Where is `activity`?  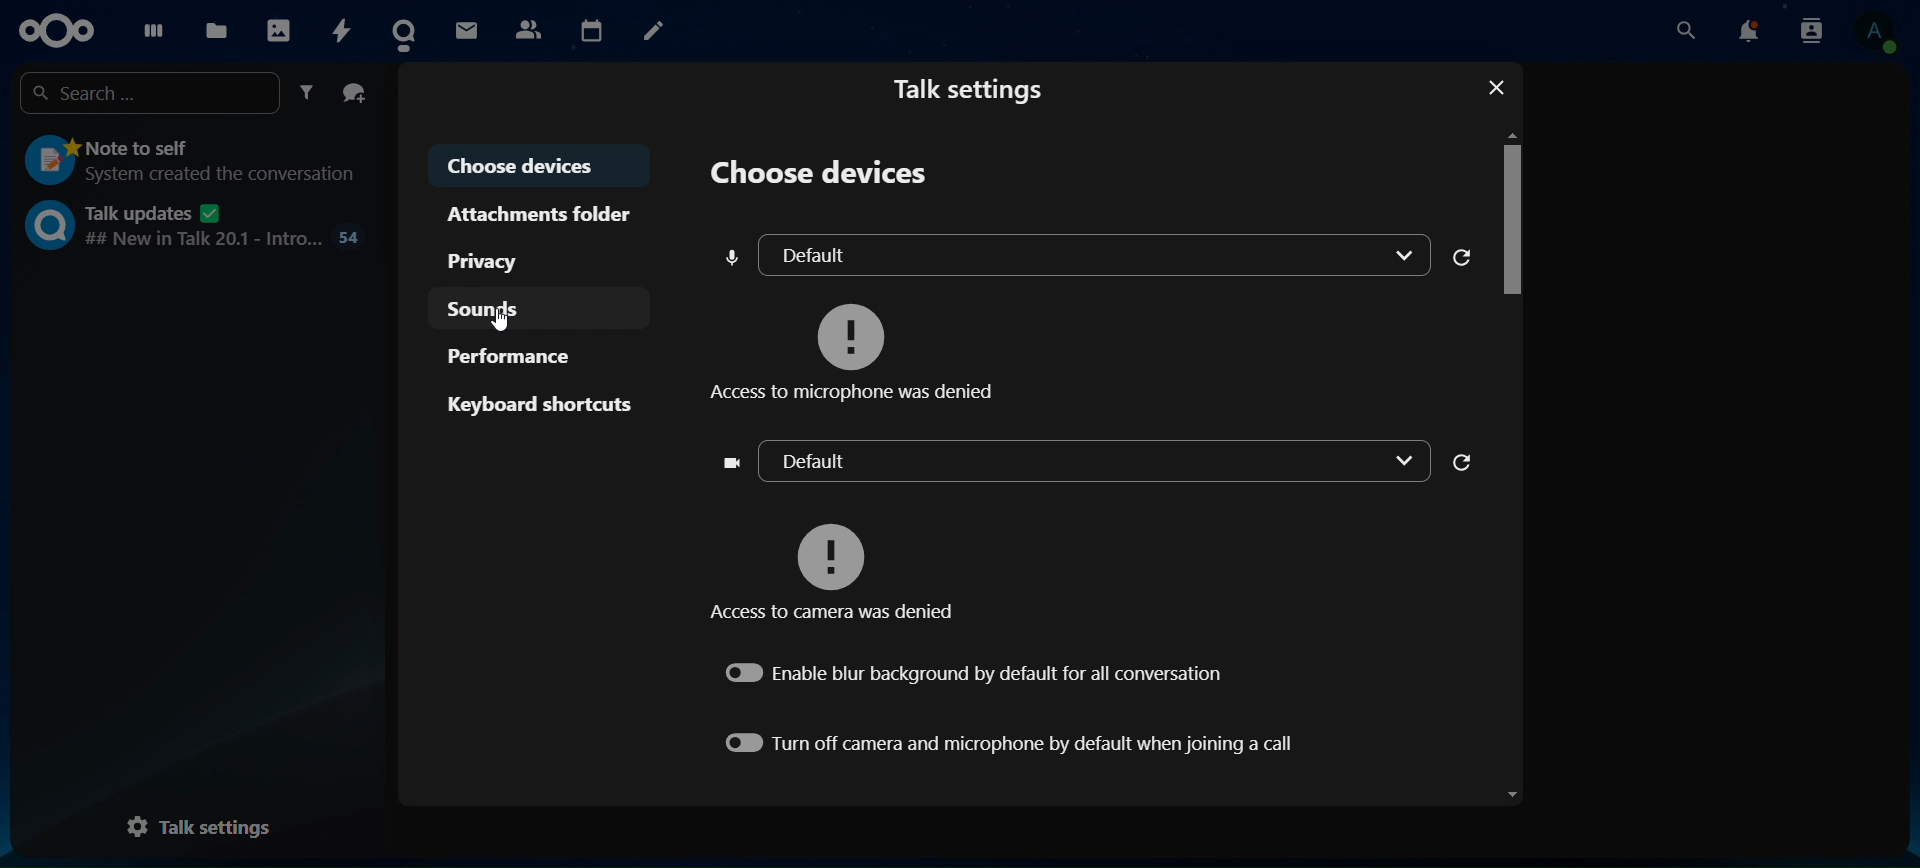 activity is located at coordinates (343, 29).